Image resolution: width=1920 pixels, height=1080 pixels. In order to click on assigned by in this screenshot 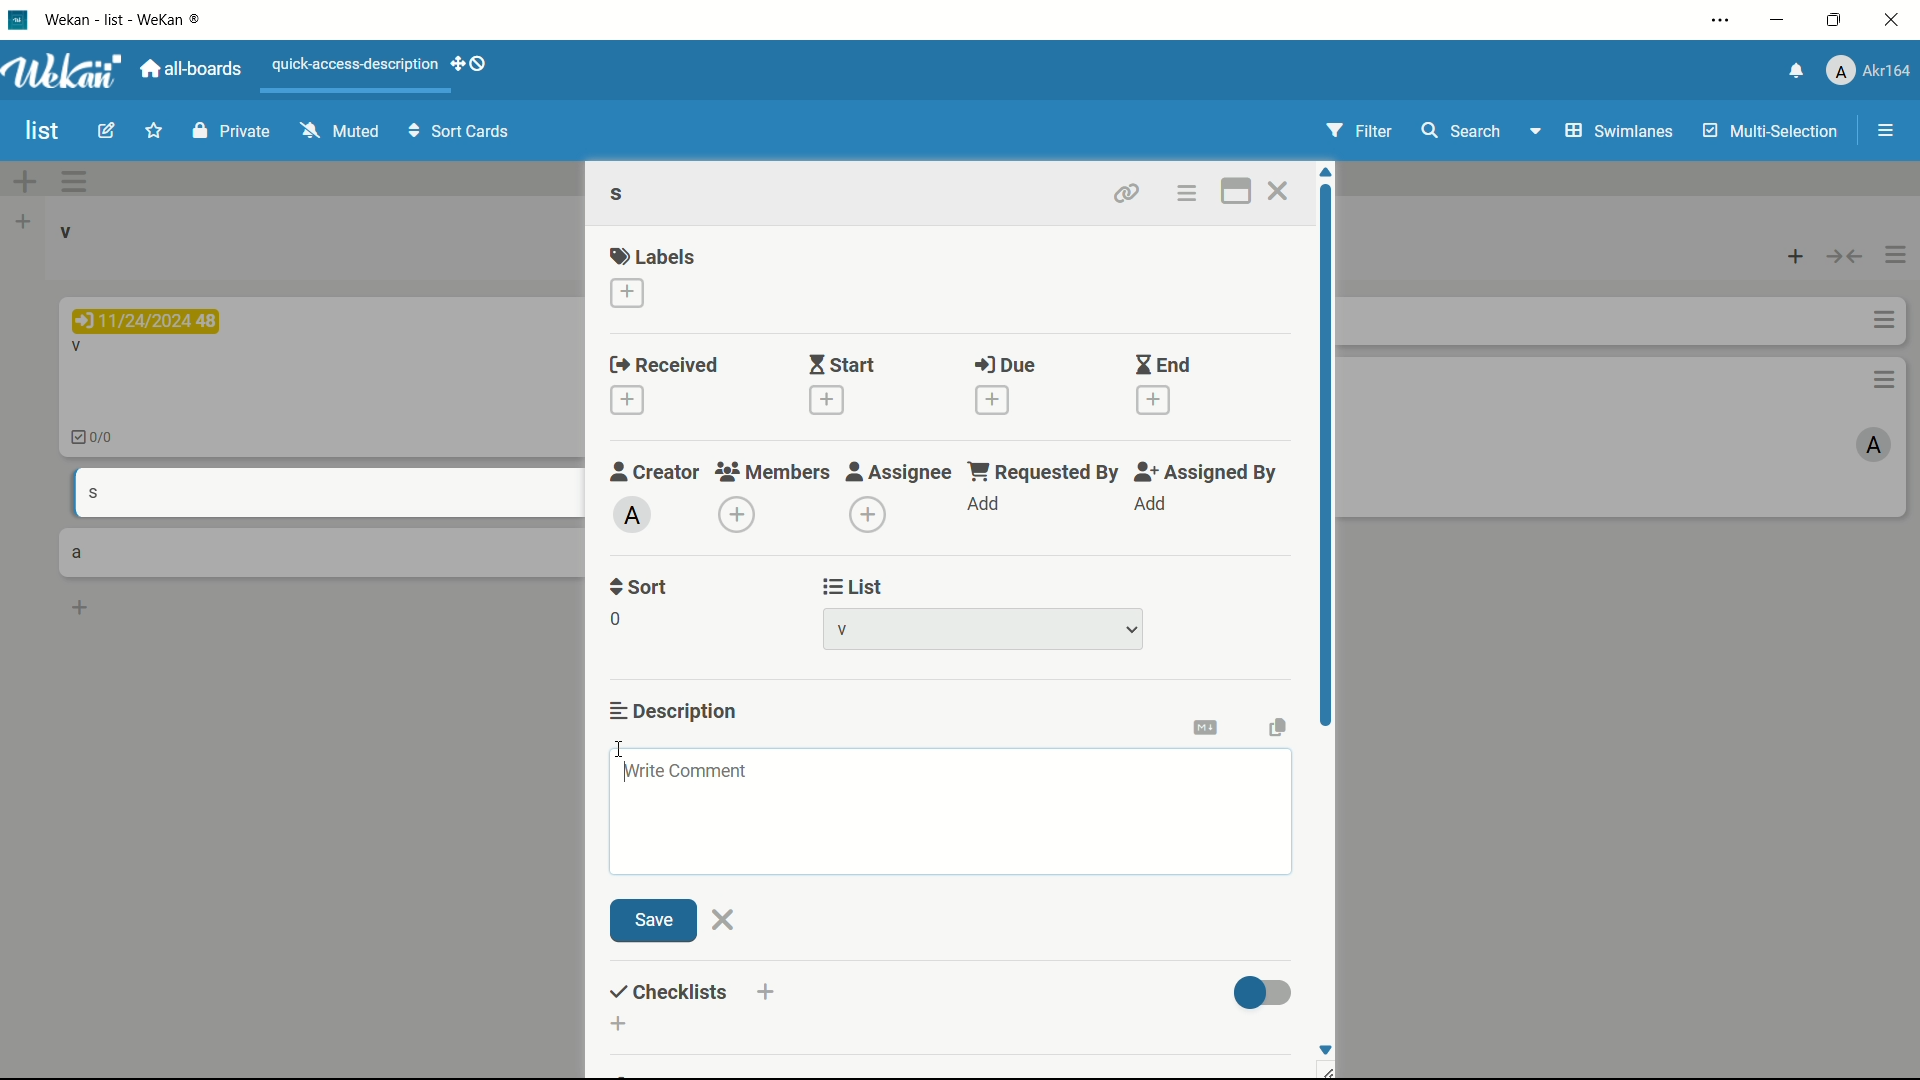, I will do `click(1210, 474)`.